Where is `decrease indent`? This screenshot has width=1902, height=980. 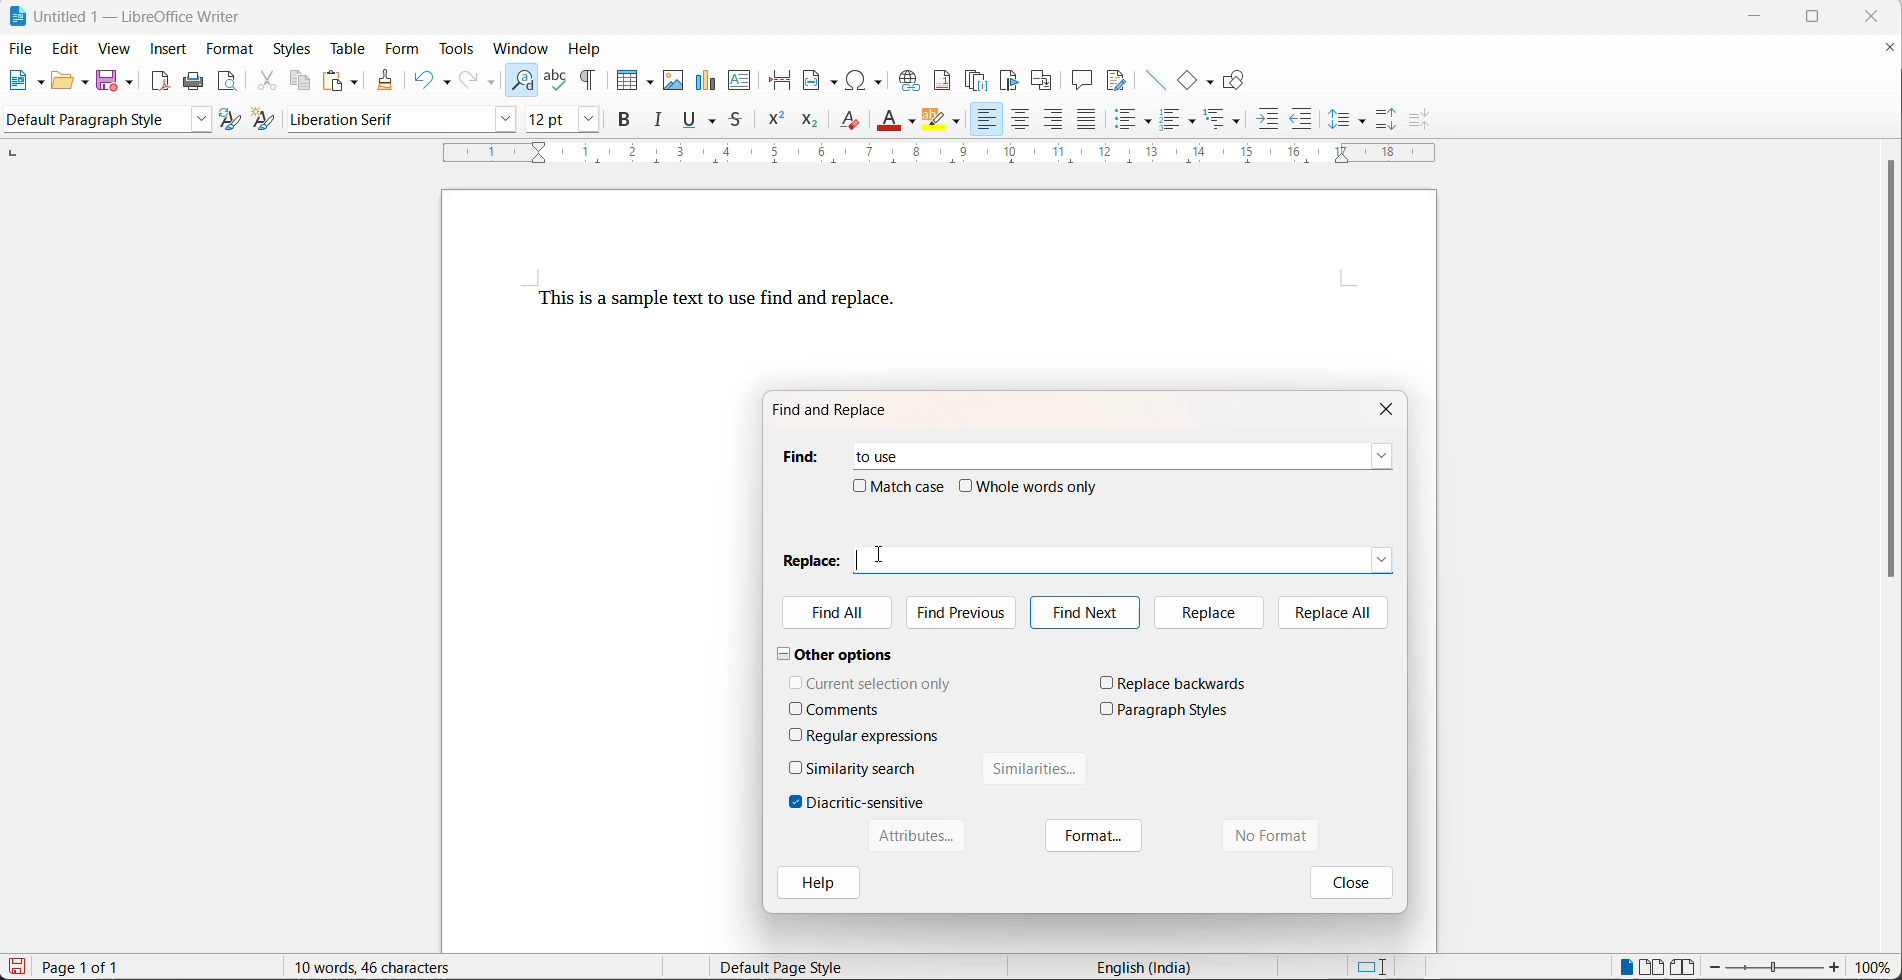
decrease indent is located at coordinates (1302, 122).